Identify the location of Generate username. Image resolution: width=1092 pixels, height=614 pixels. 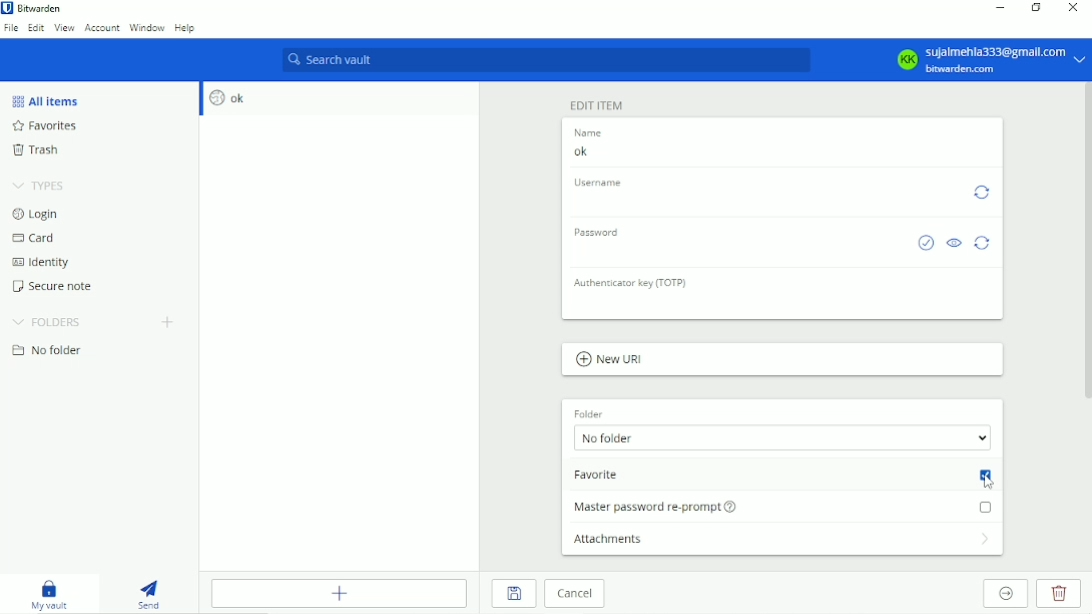
(981, 192).